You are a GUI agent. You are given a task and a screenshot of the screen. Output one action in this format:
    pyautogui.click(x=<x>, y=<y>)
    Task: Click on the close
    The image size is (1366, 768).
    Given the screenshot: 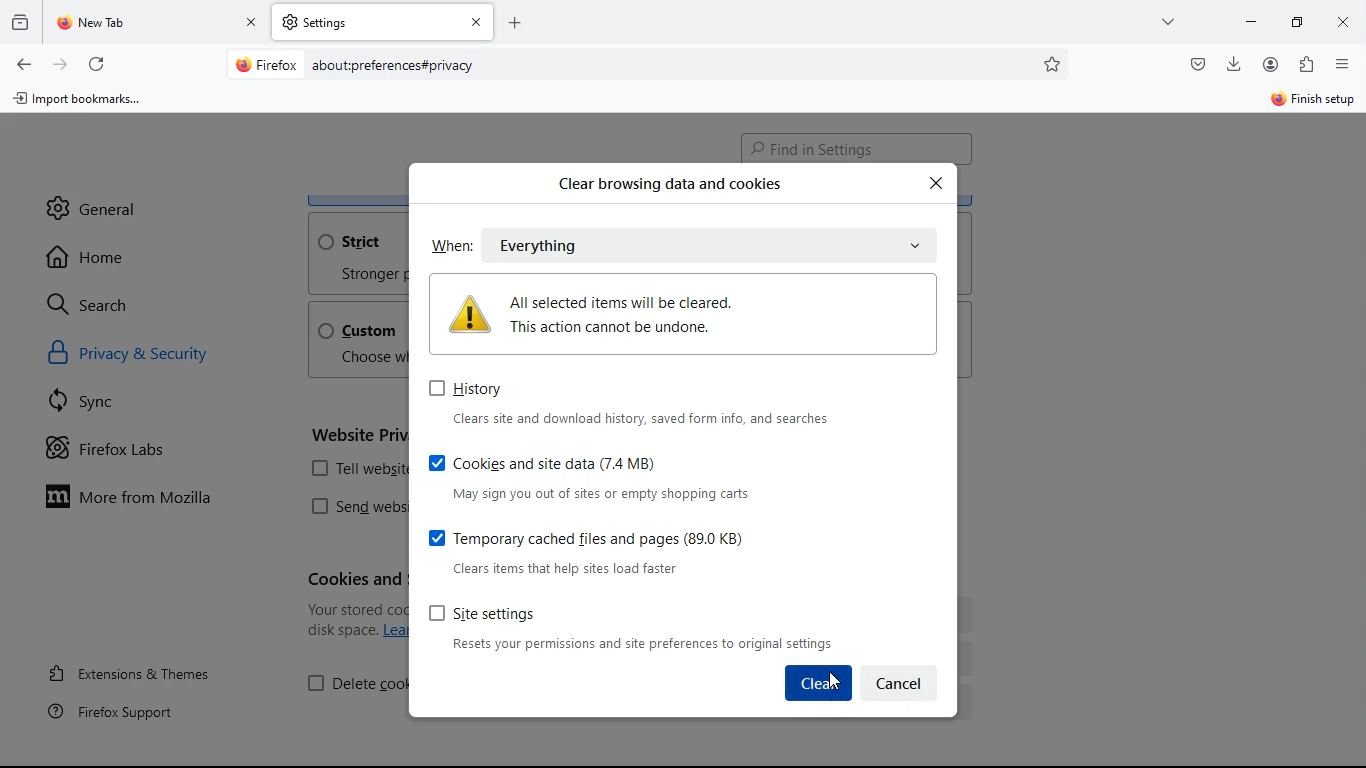 What is the action you would take?
    pyautogui.click(x=1346, y=24)
    